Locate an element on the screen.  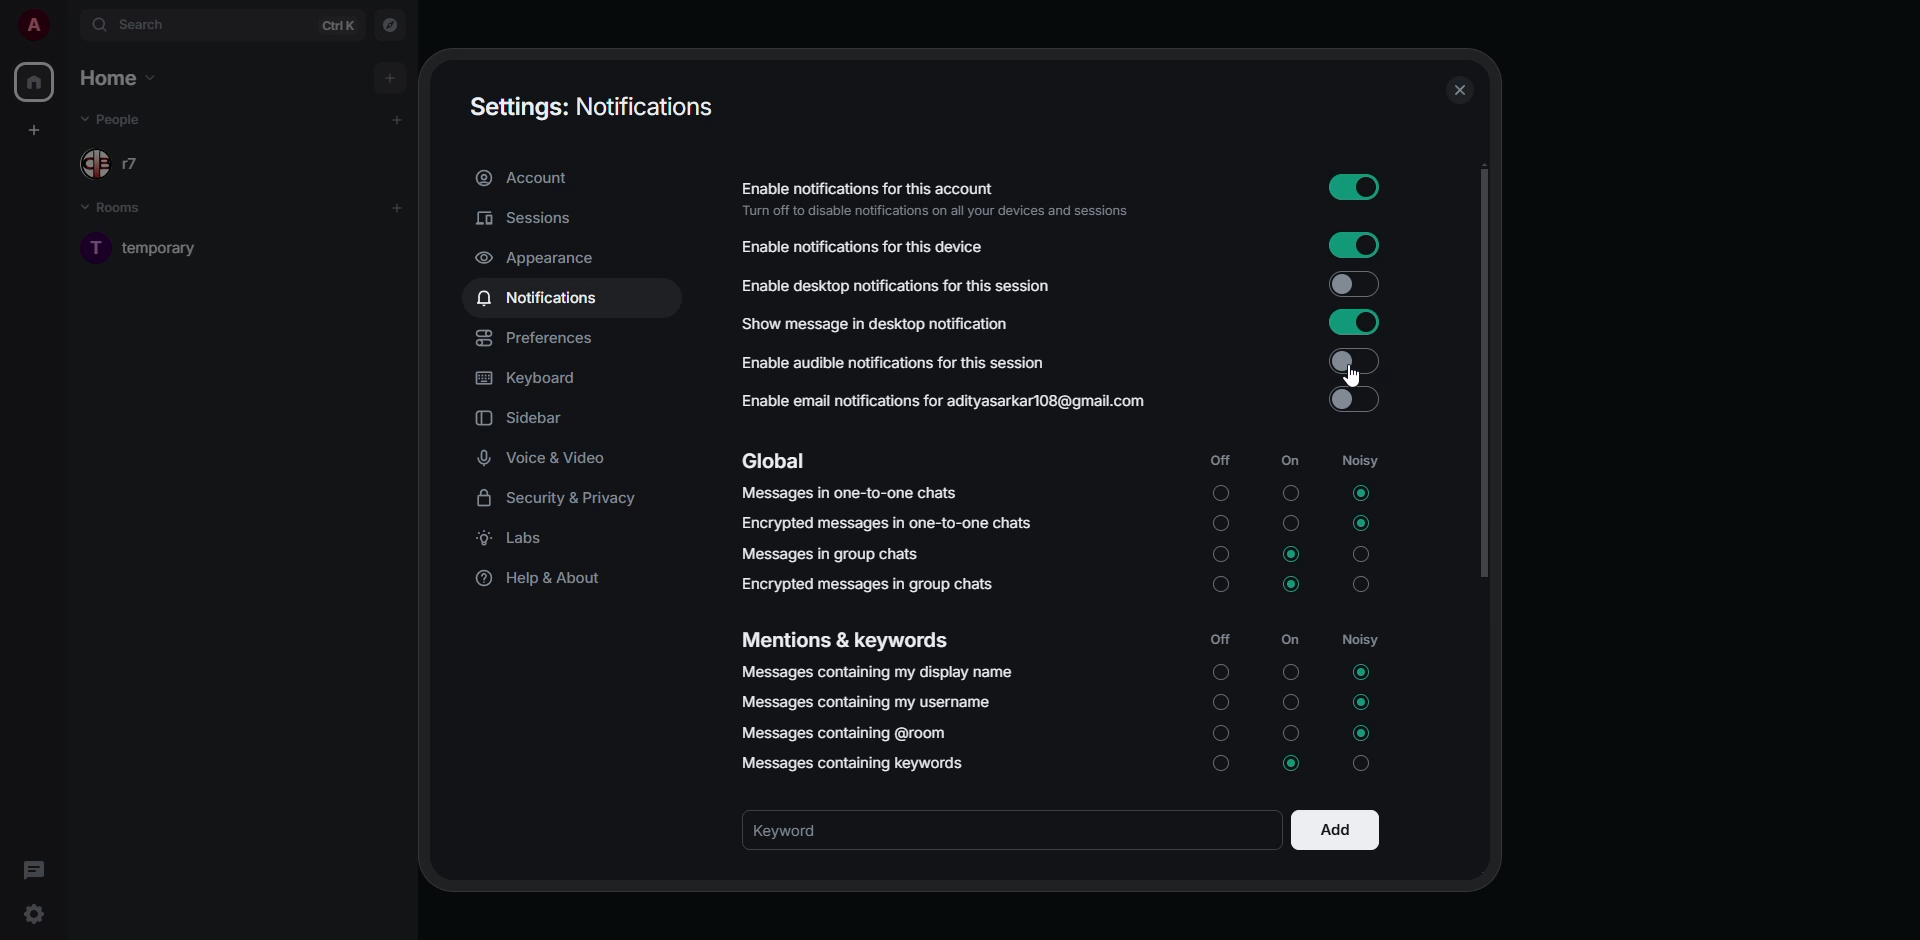
search is located at coordinates (136, 23).